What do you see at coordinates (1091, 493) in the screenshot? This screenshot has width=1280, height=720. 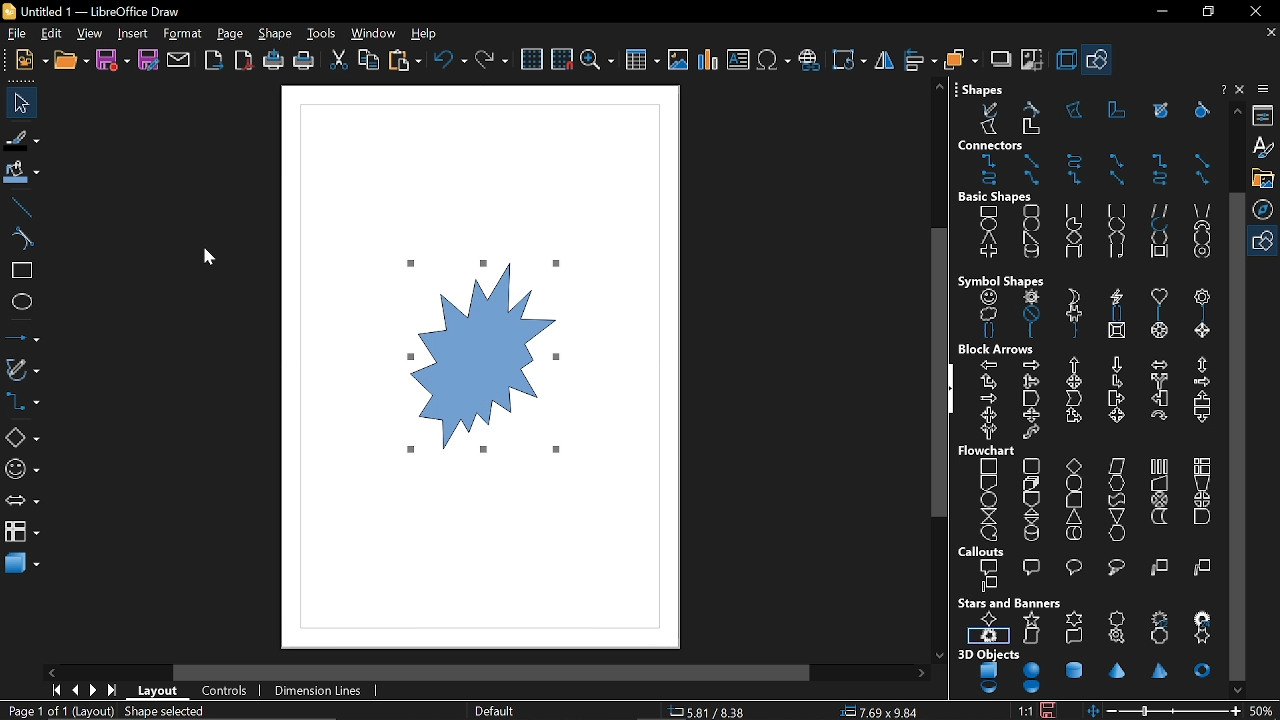 I see `flowchart` at bounding box center [1091, 493].